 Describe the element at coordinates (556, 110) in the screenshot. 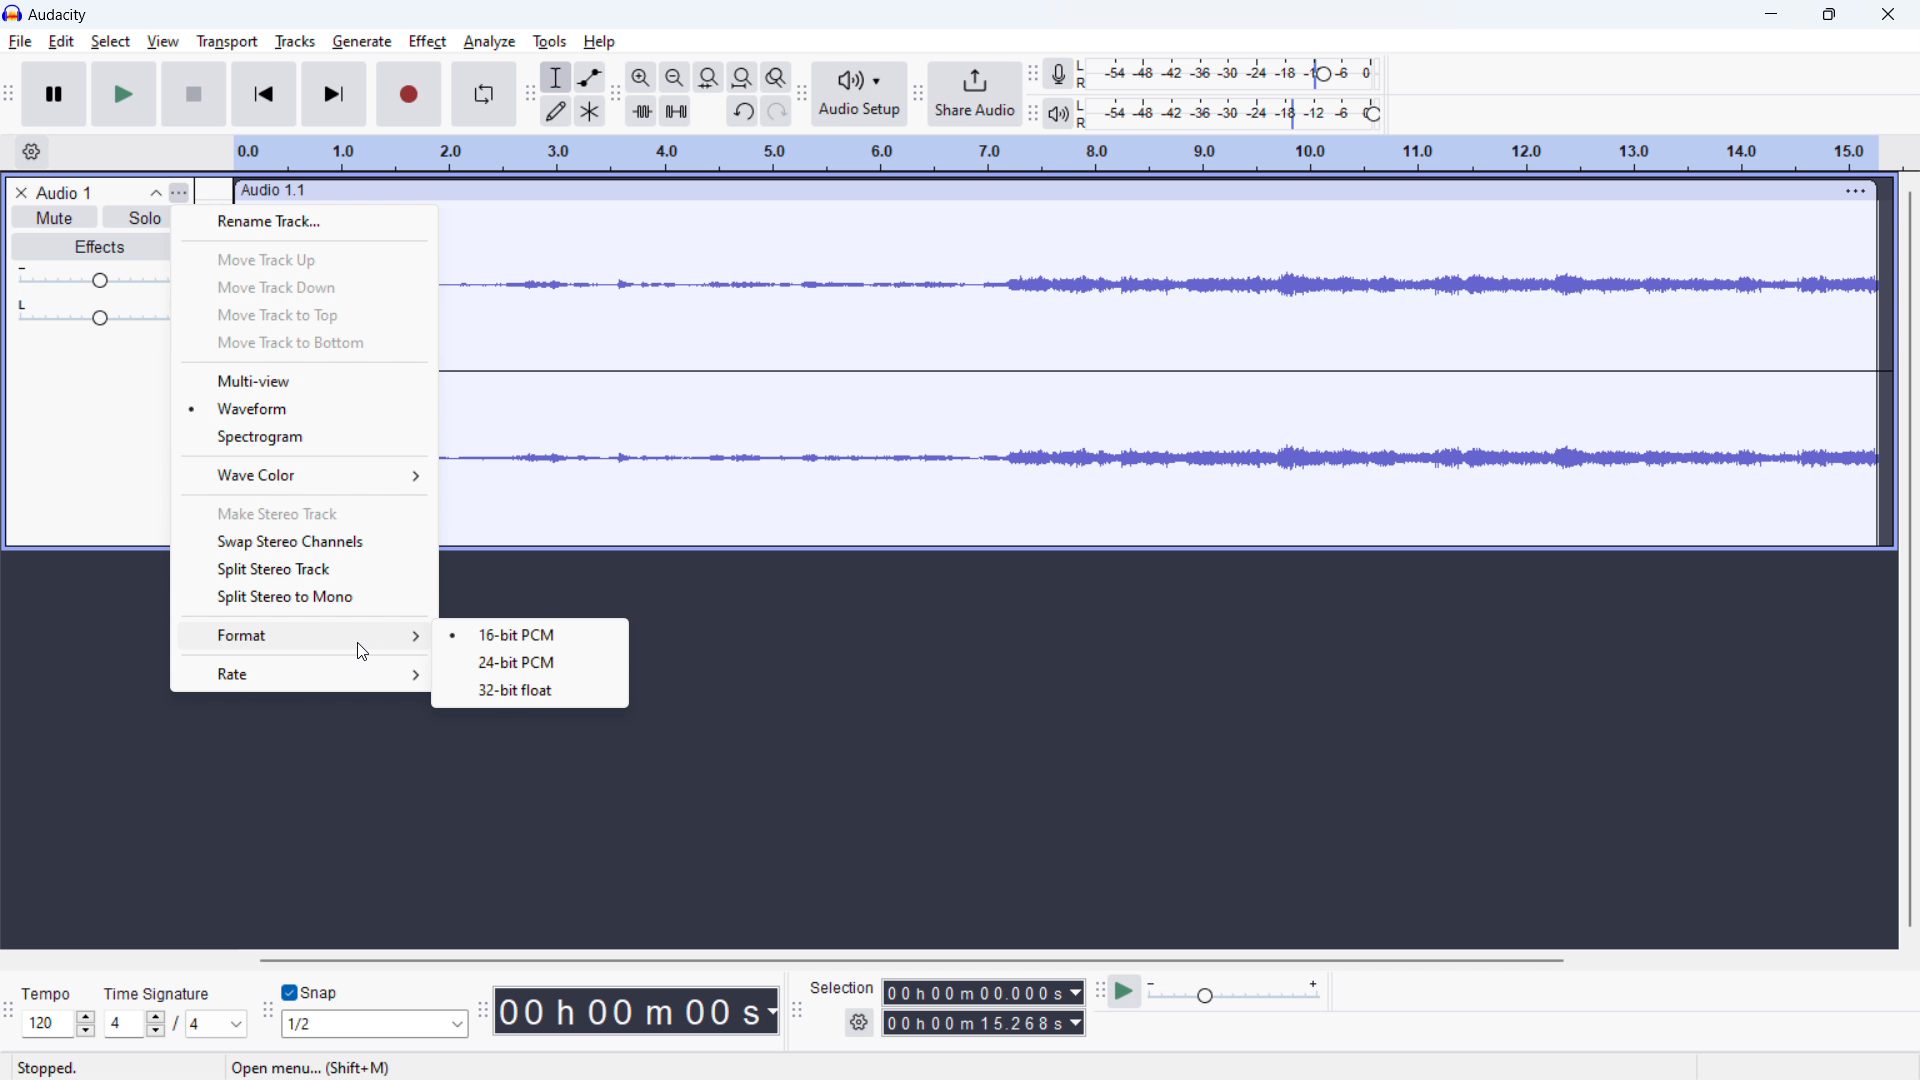

I see `draw tool` at that location.